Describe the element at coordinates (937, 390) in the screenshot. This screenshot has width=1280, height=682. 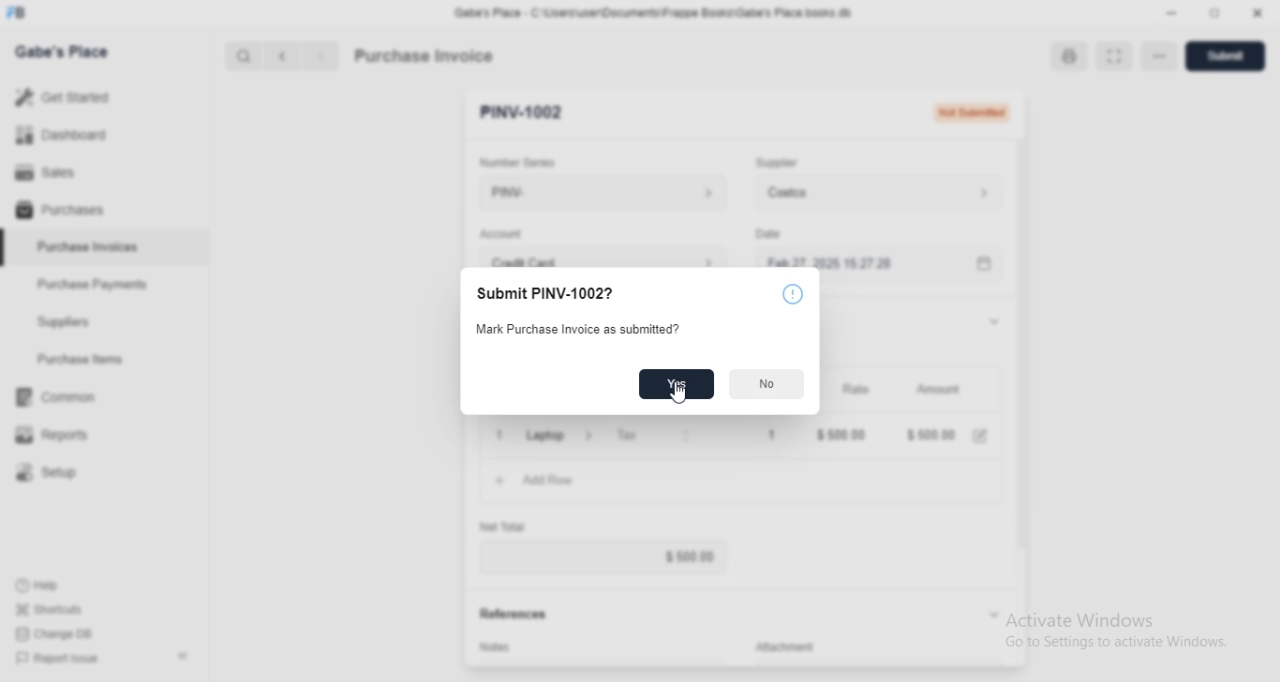
I see `Amount` at that location.